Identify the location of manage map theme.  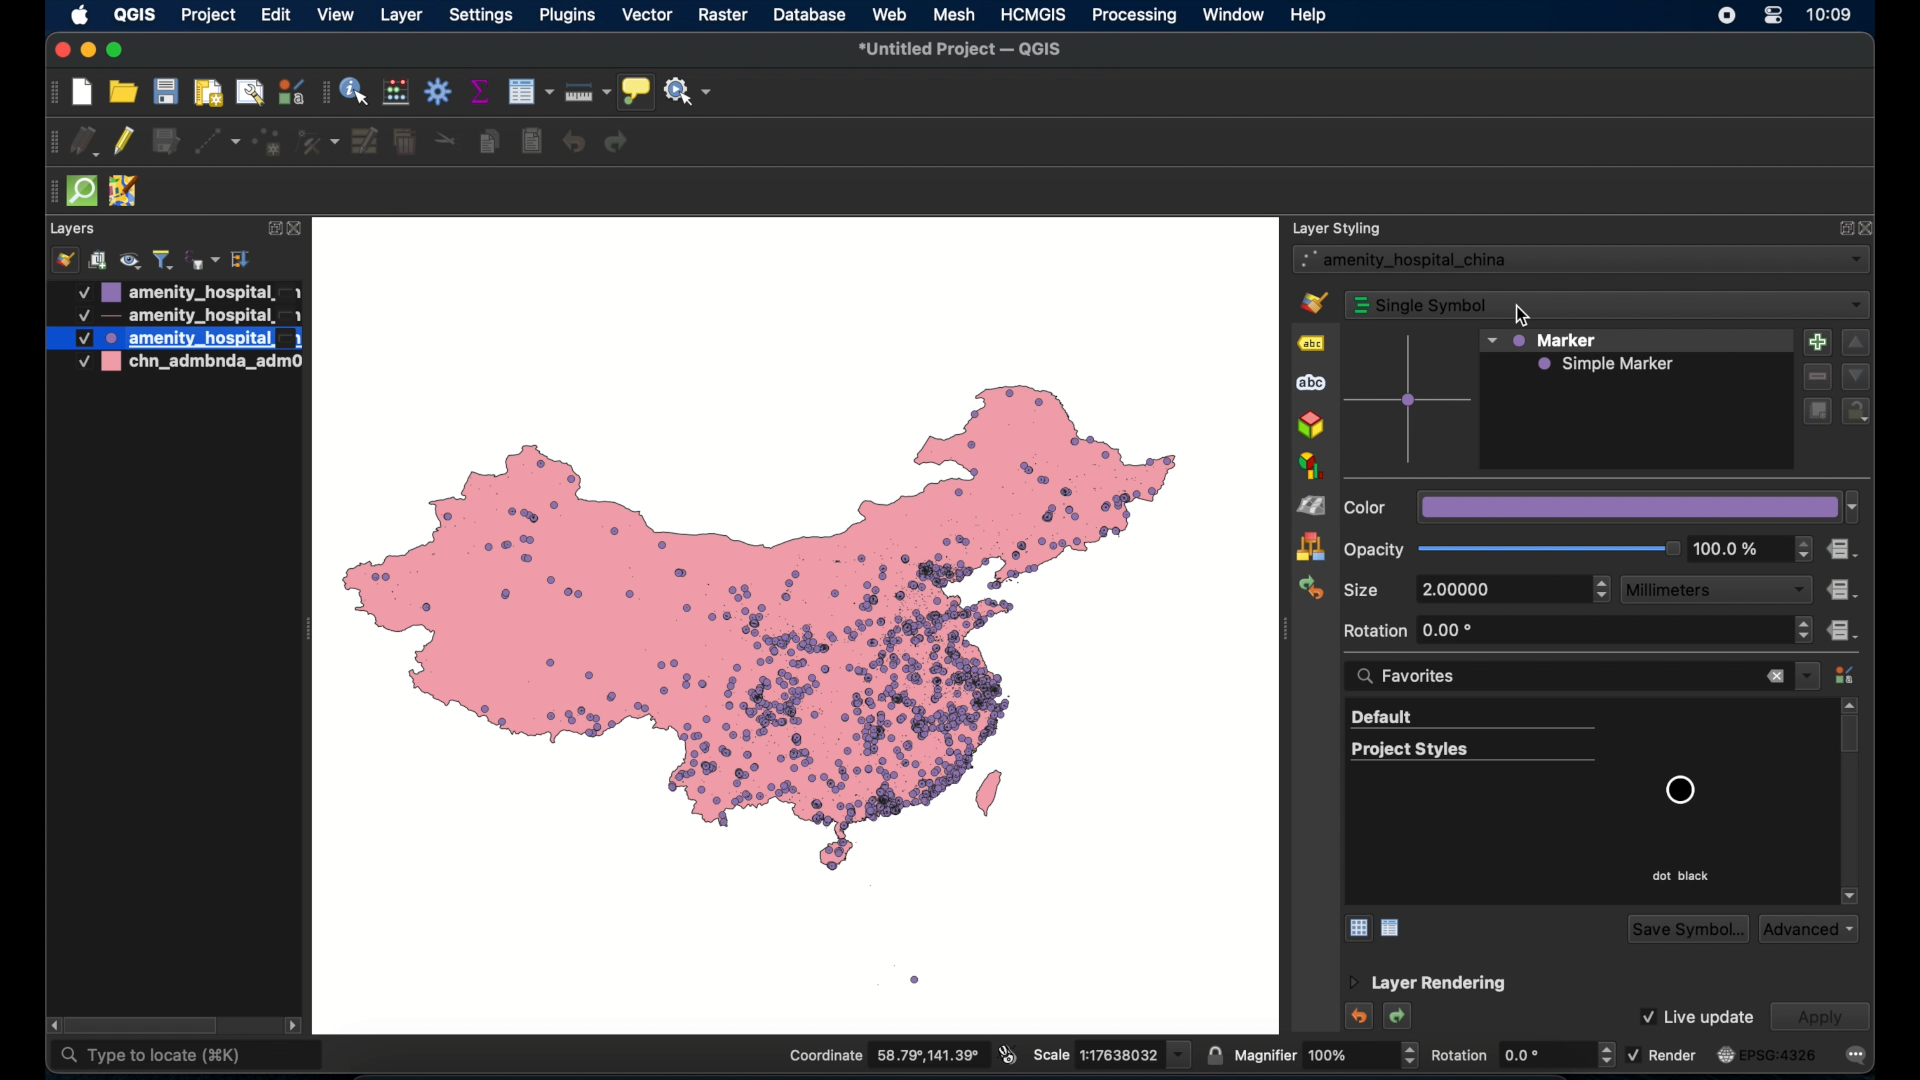
(133, 260).